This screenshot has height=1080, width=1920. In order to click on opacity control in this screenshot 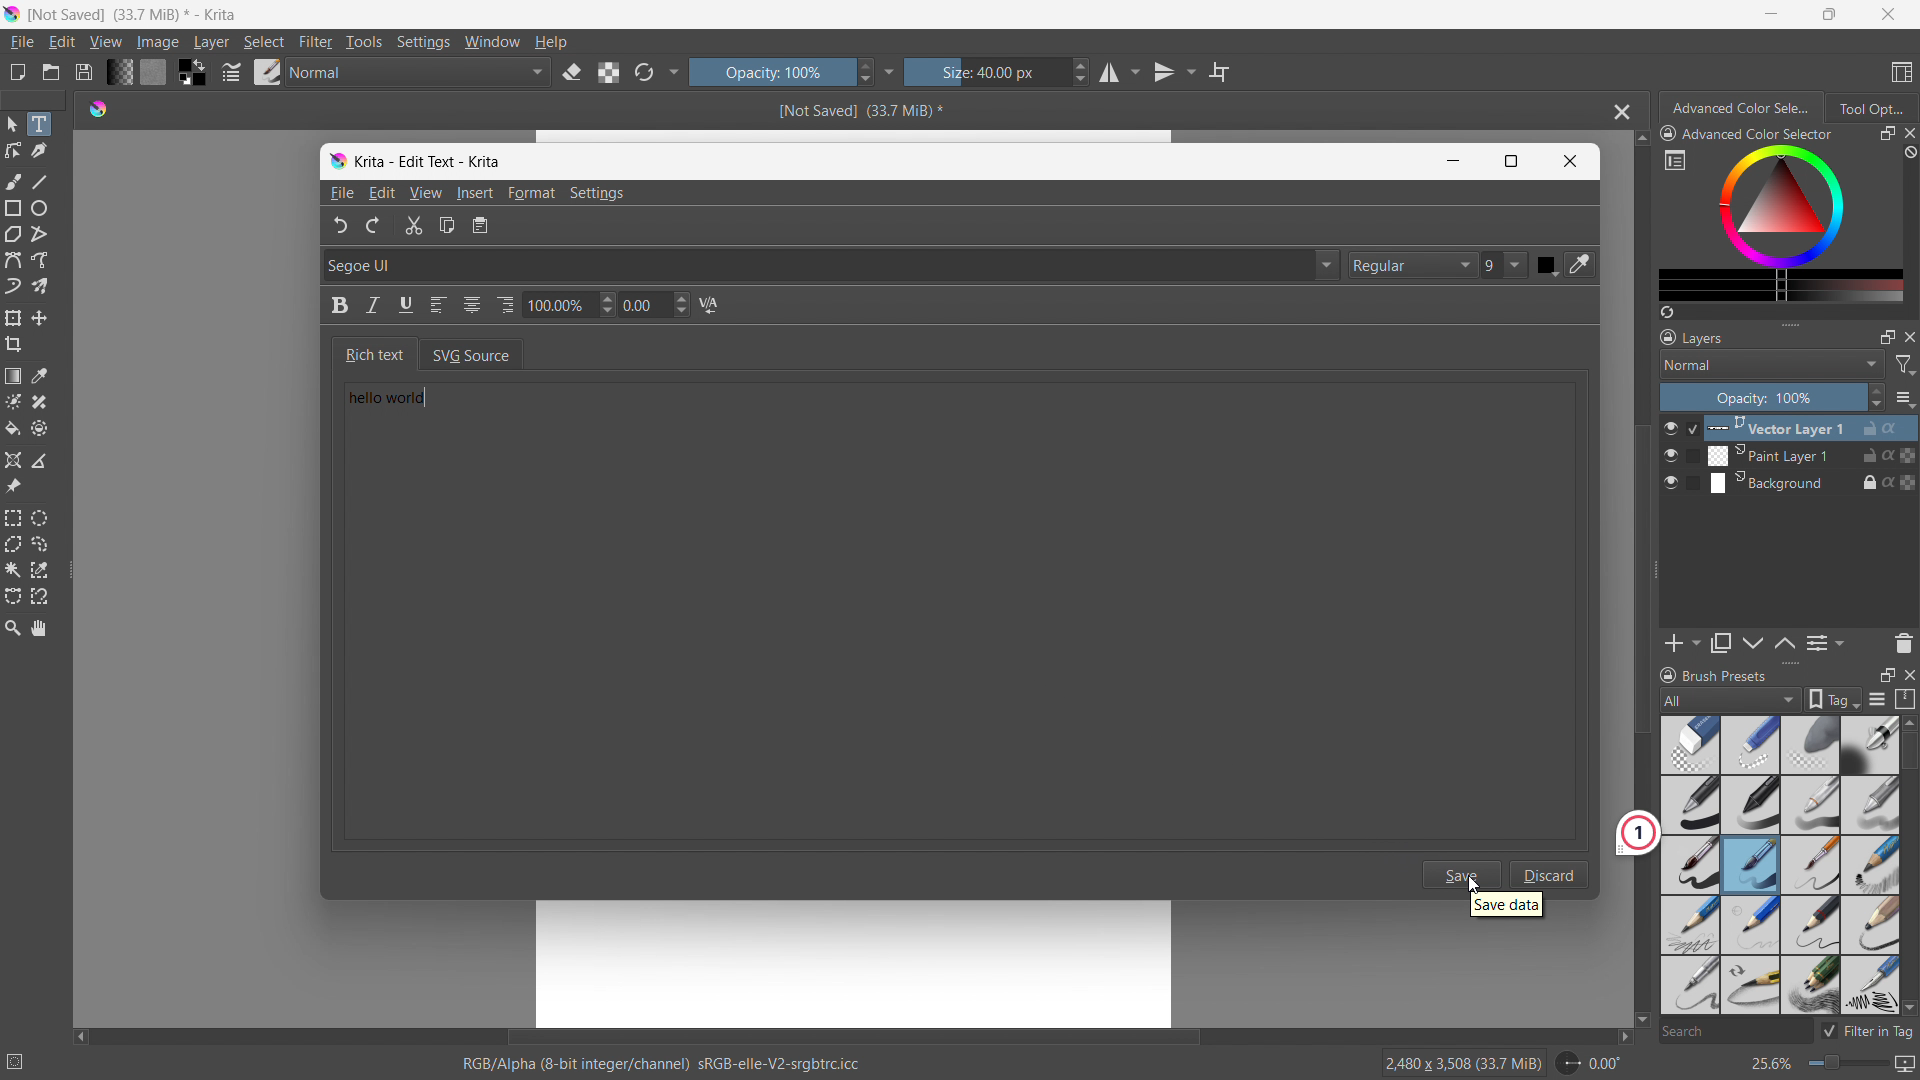, I will do `click(781, 71)`.